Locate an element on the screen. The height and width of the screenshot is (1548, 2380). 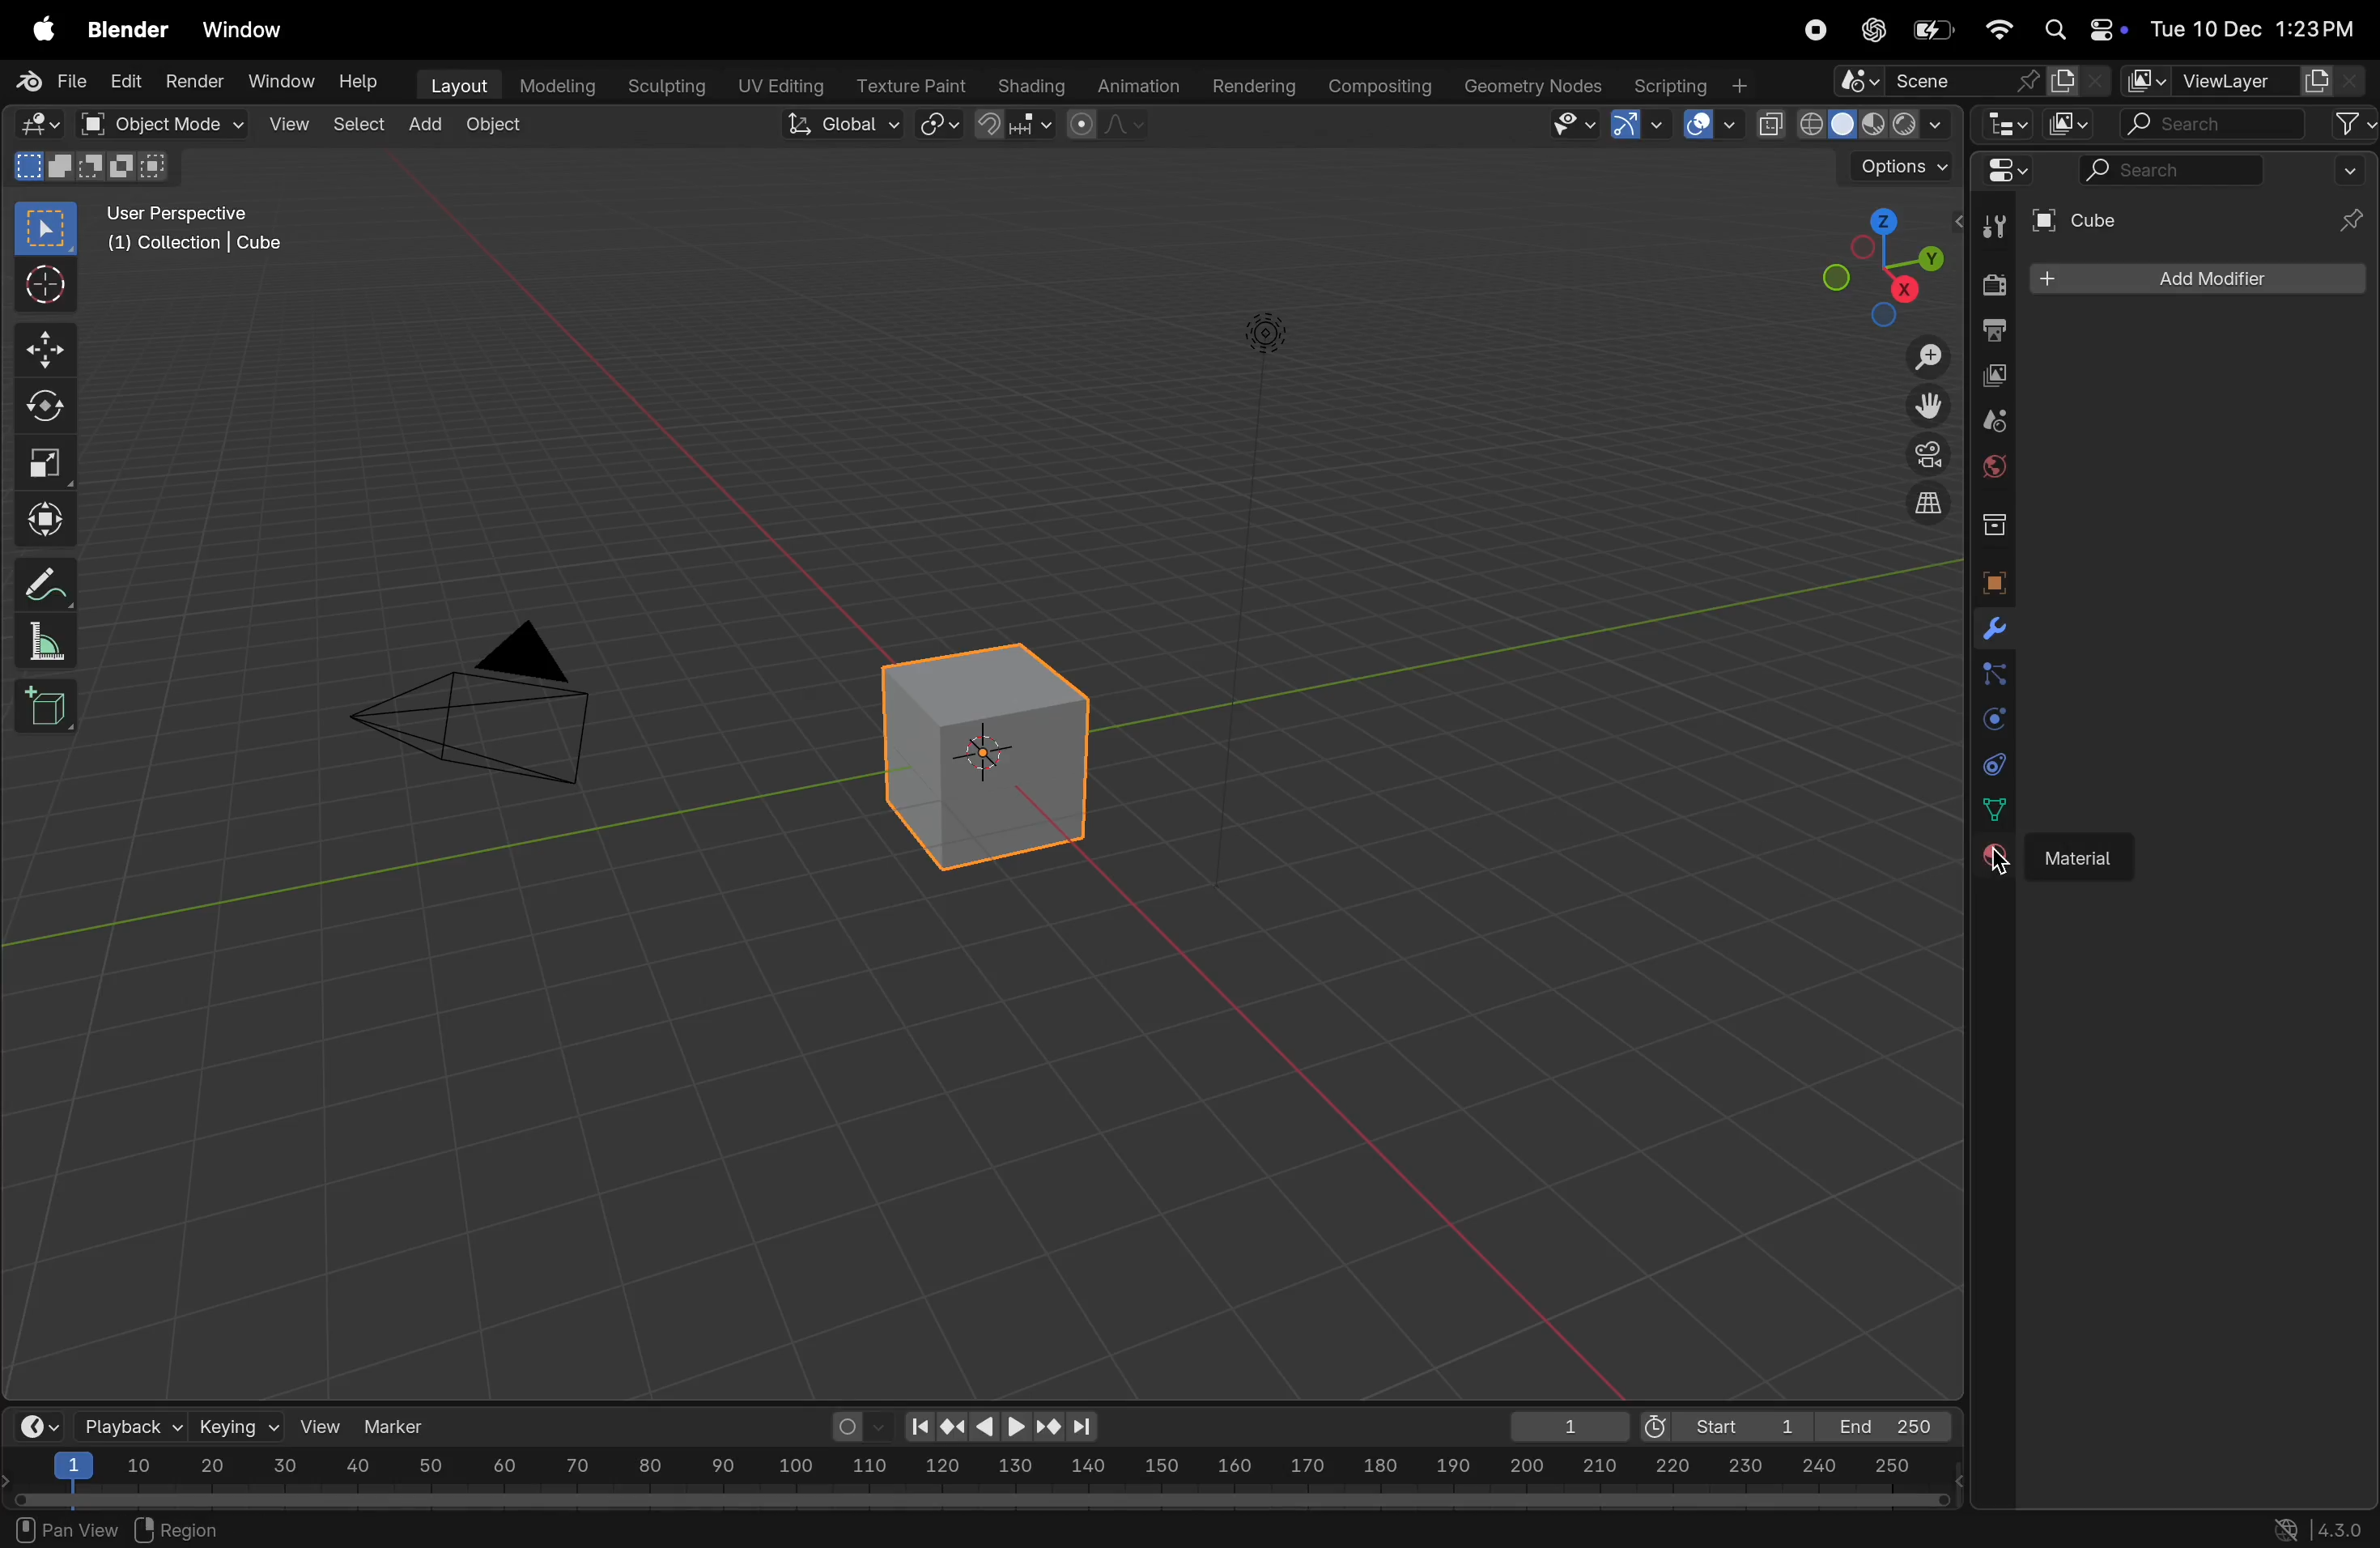
window is located at coordinates (249, 31).